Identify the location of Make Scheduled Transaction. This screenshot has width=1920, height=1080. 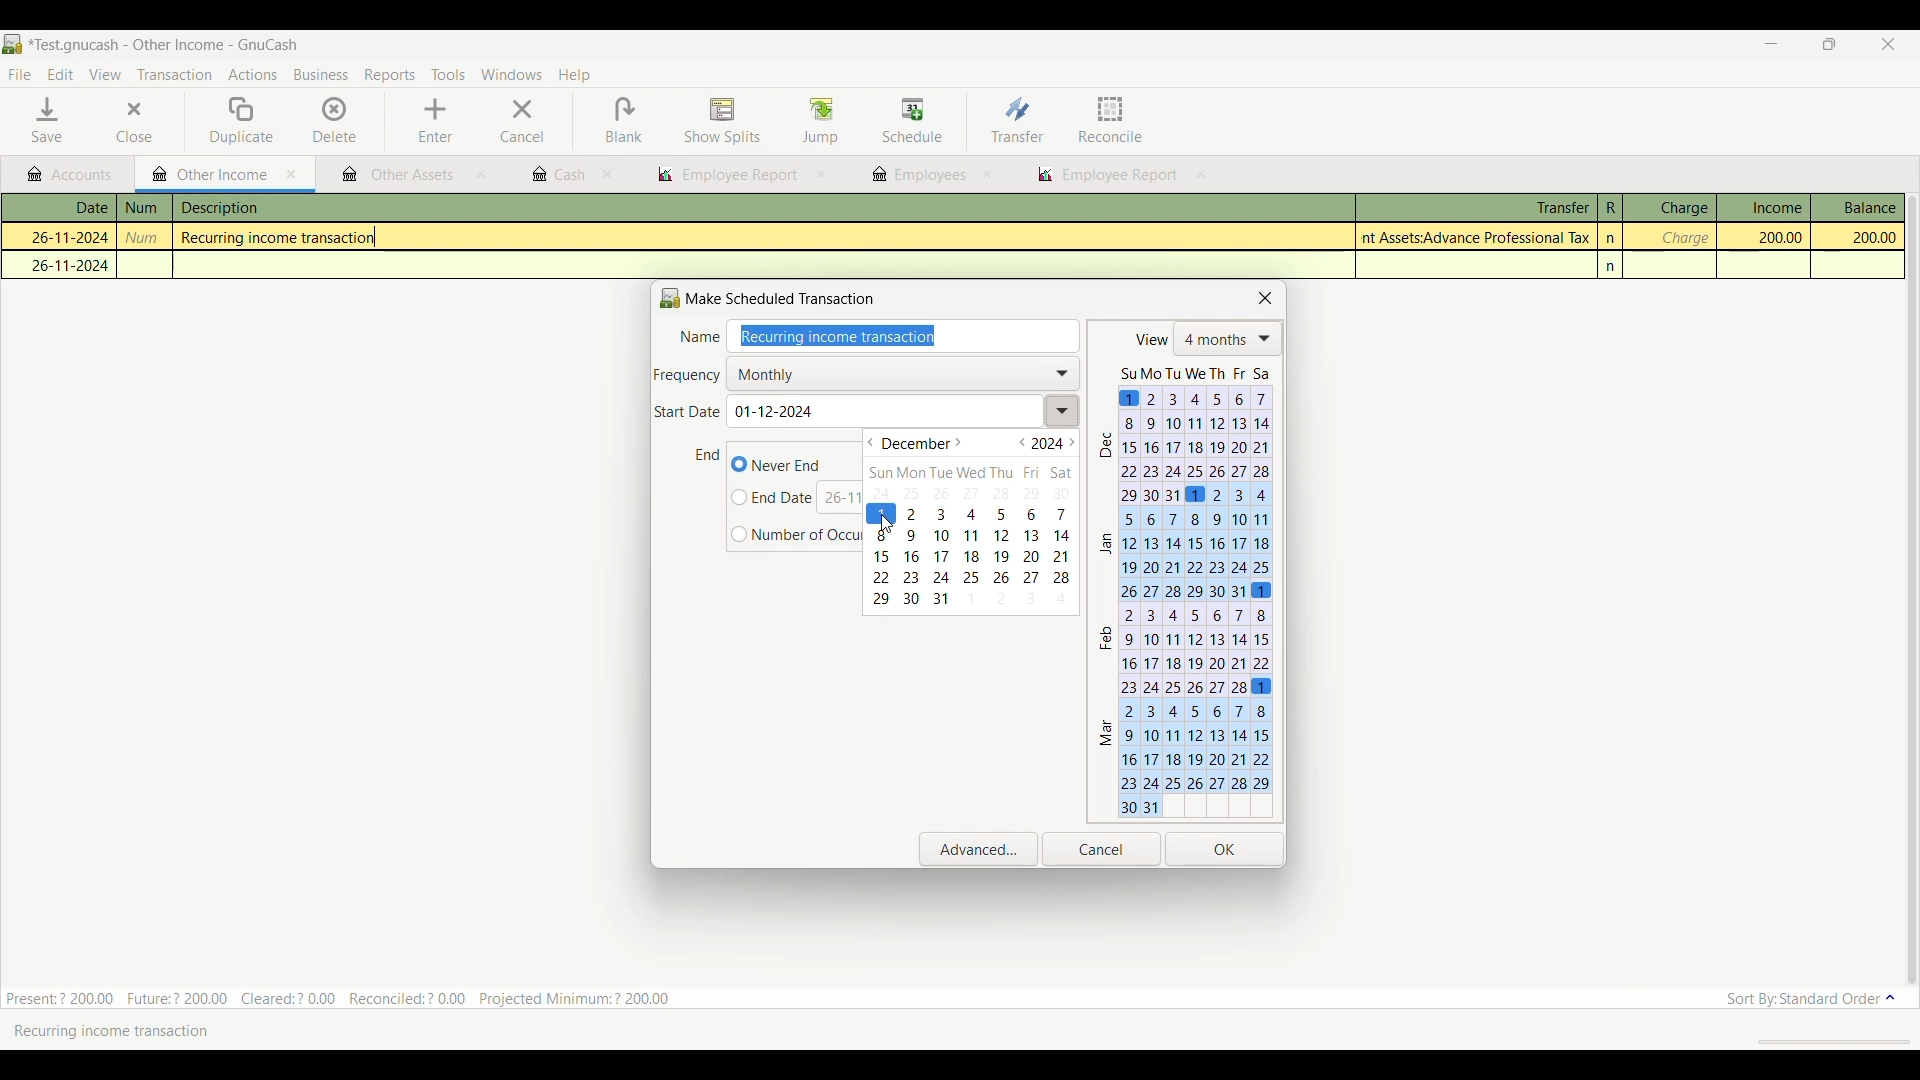
(773, 298).